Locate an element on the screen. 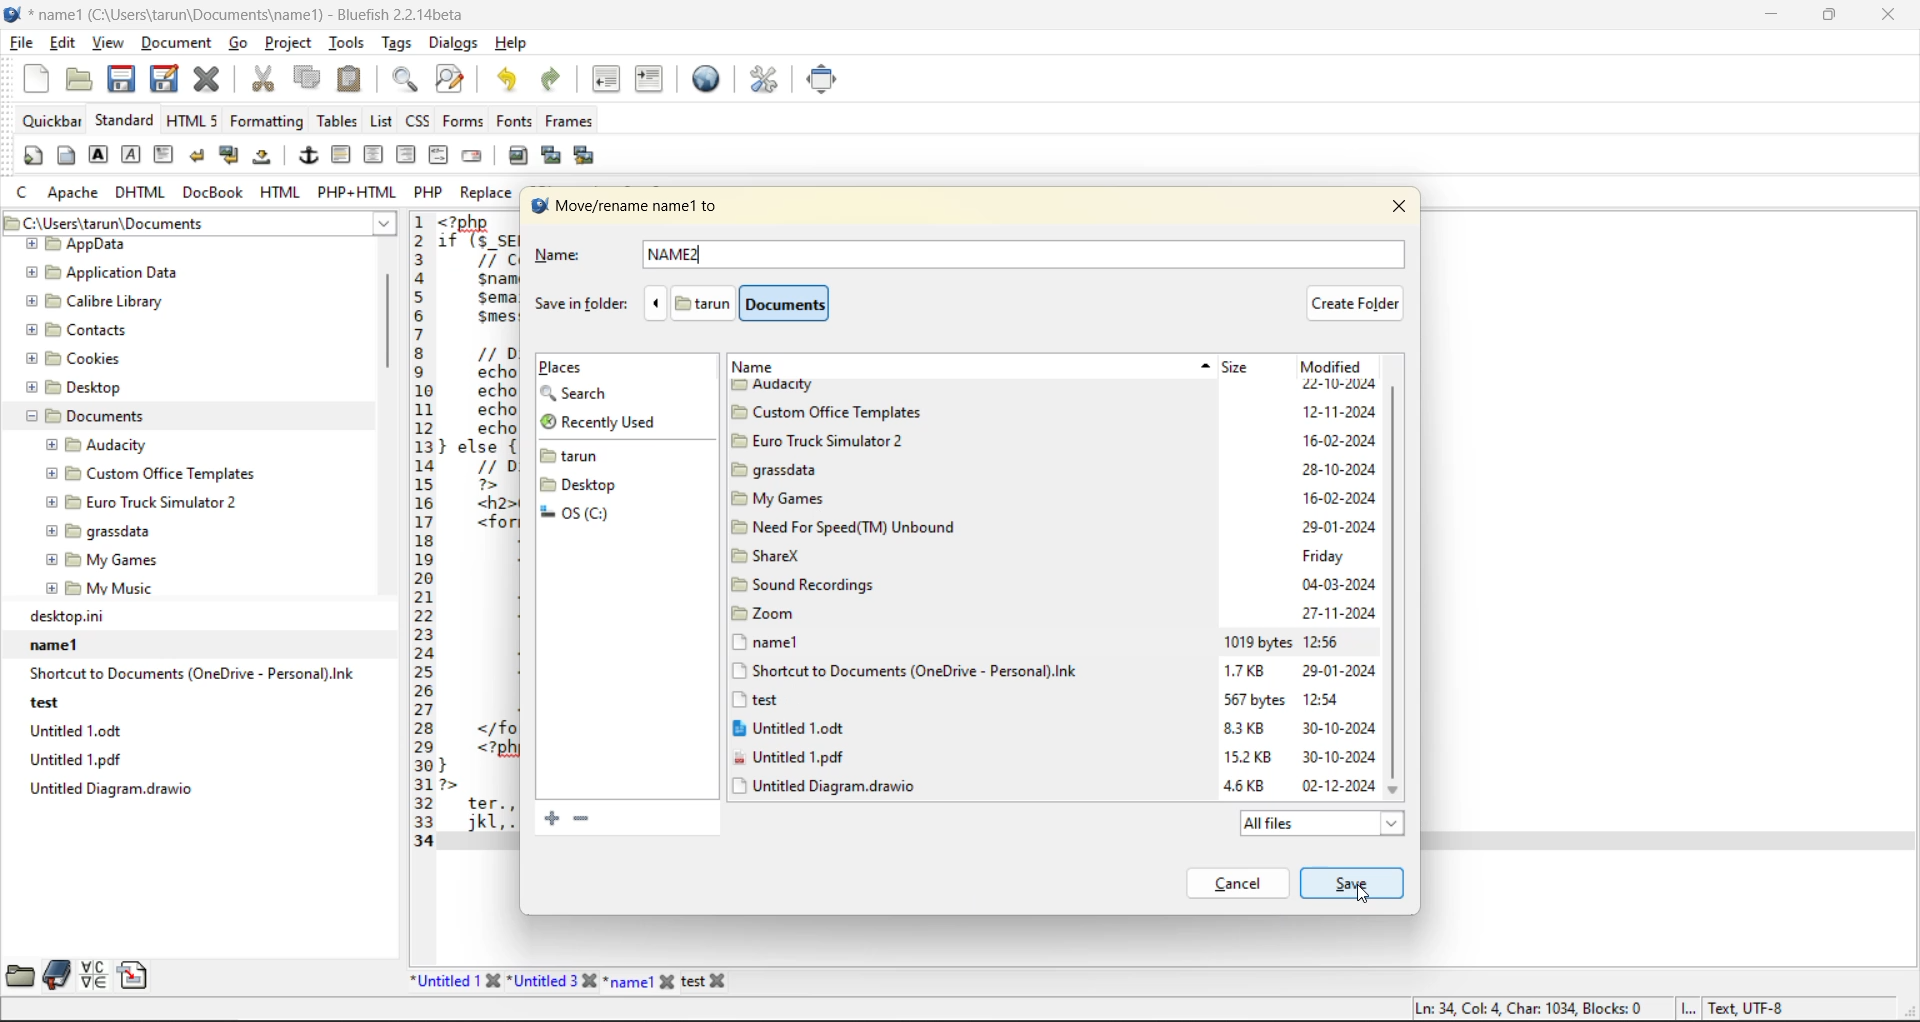 Image resolution: width=1920 pixels, height=1022 pixels. move/rename is located at coordinates (631, 207).